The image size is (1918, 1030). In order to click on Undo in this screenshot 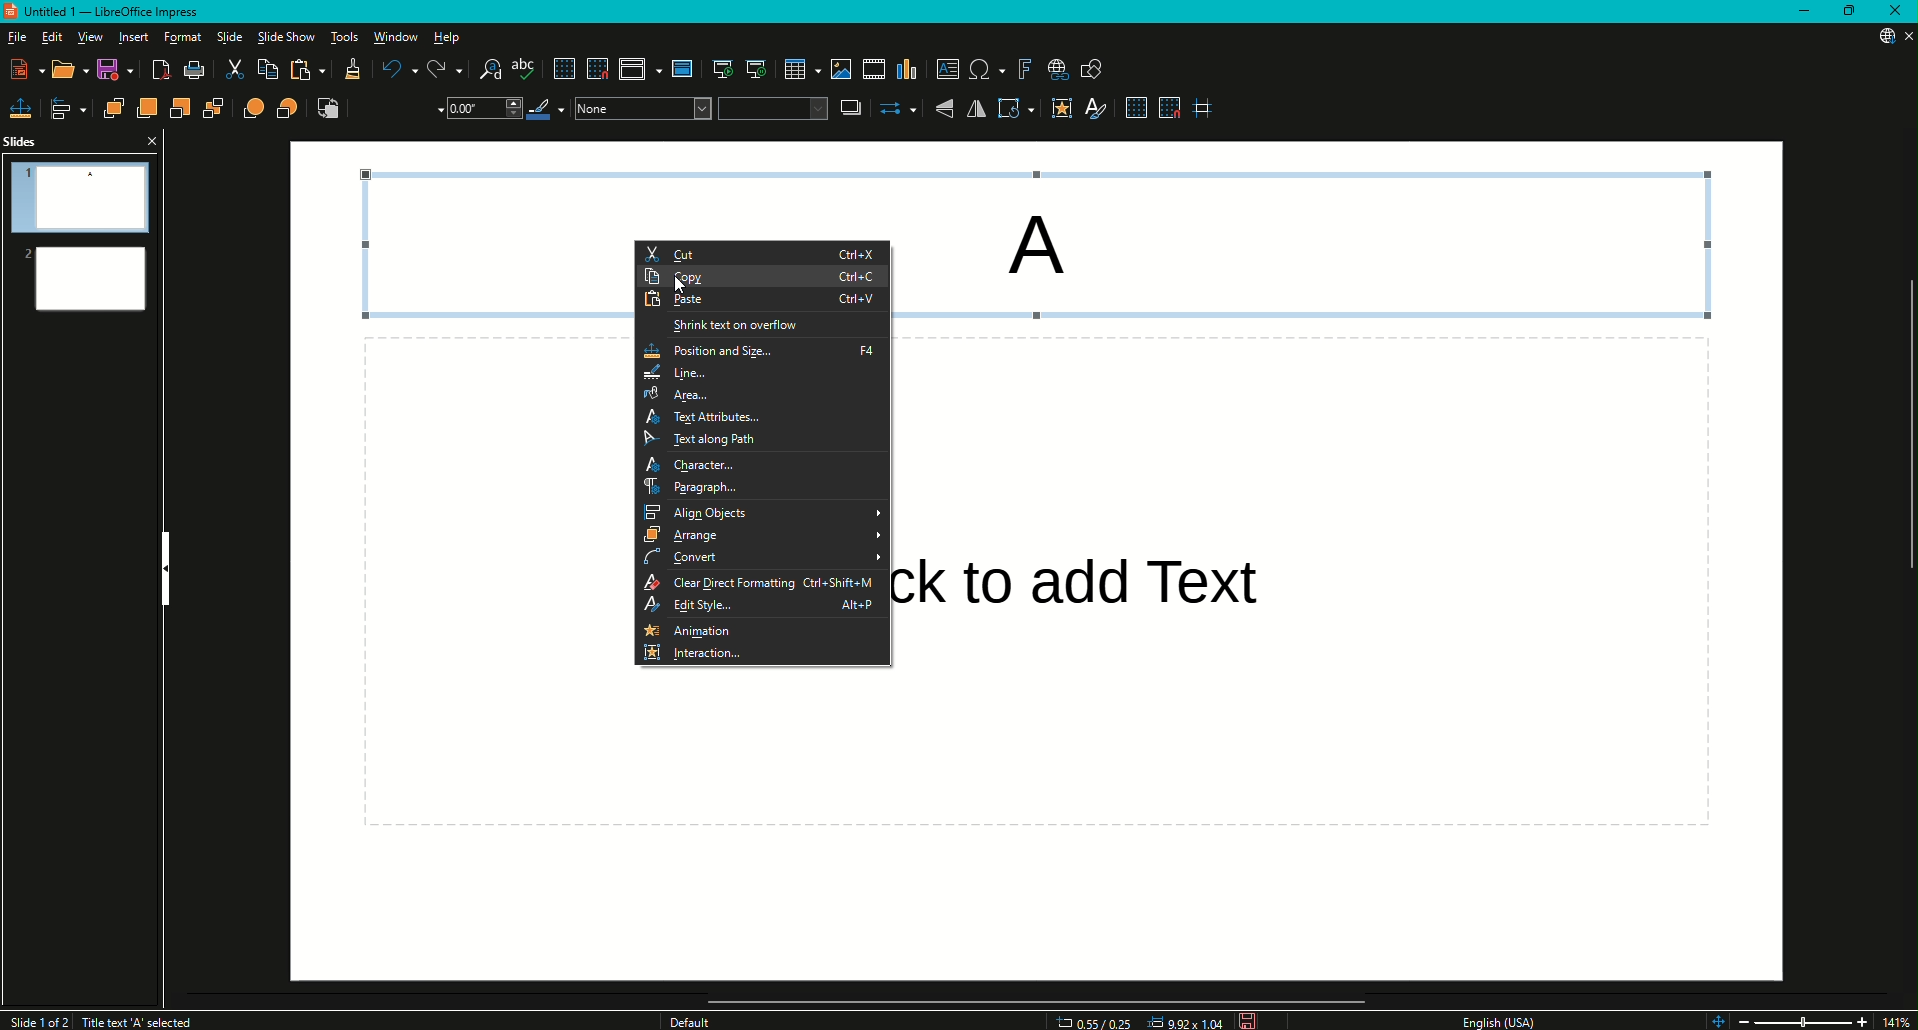, I will do `click(395, 69)`.